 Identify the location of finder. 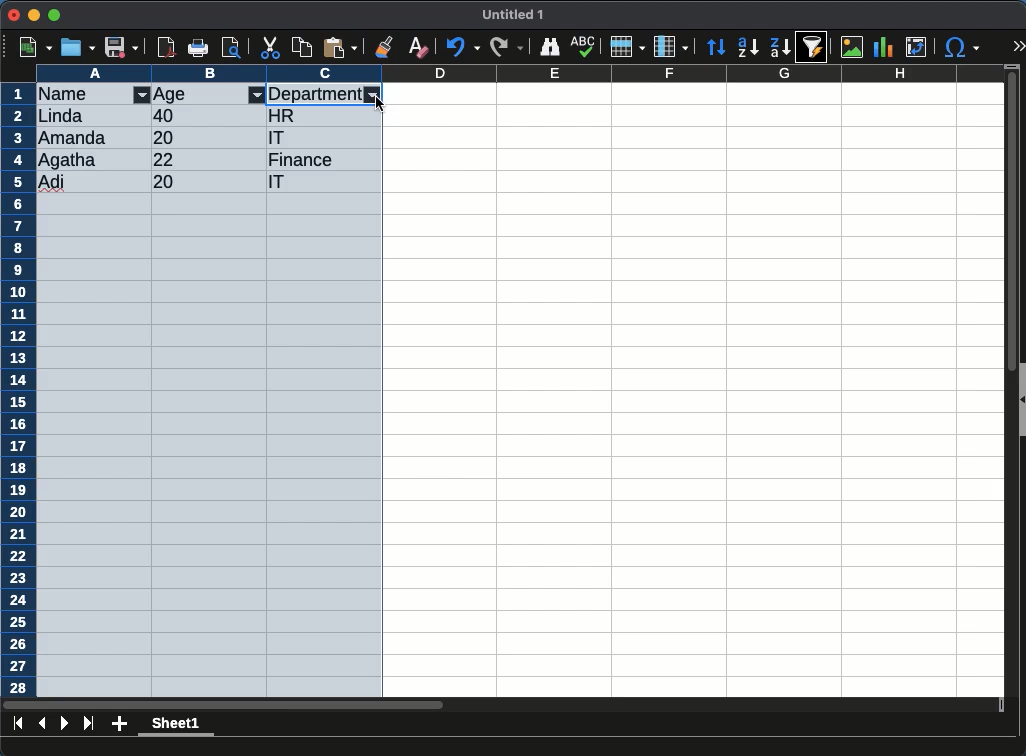
(552, 47).